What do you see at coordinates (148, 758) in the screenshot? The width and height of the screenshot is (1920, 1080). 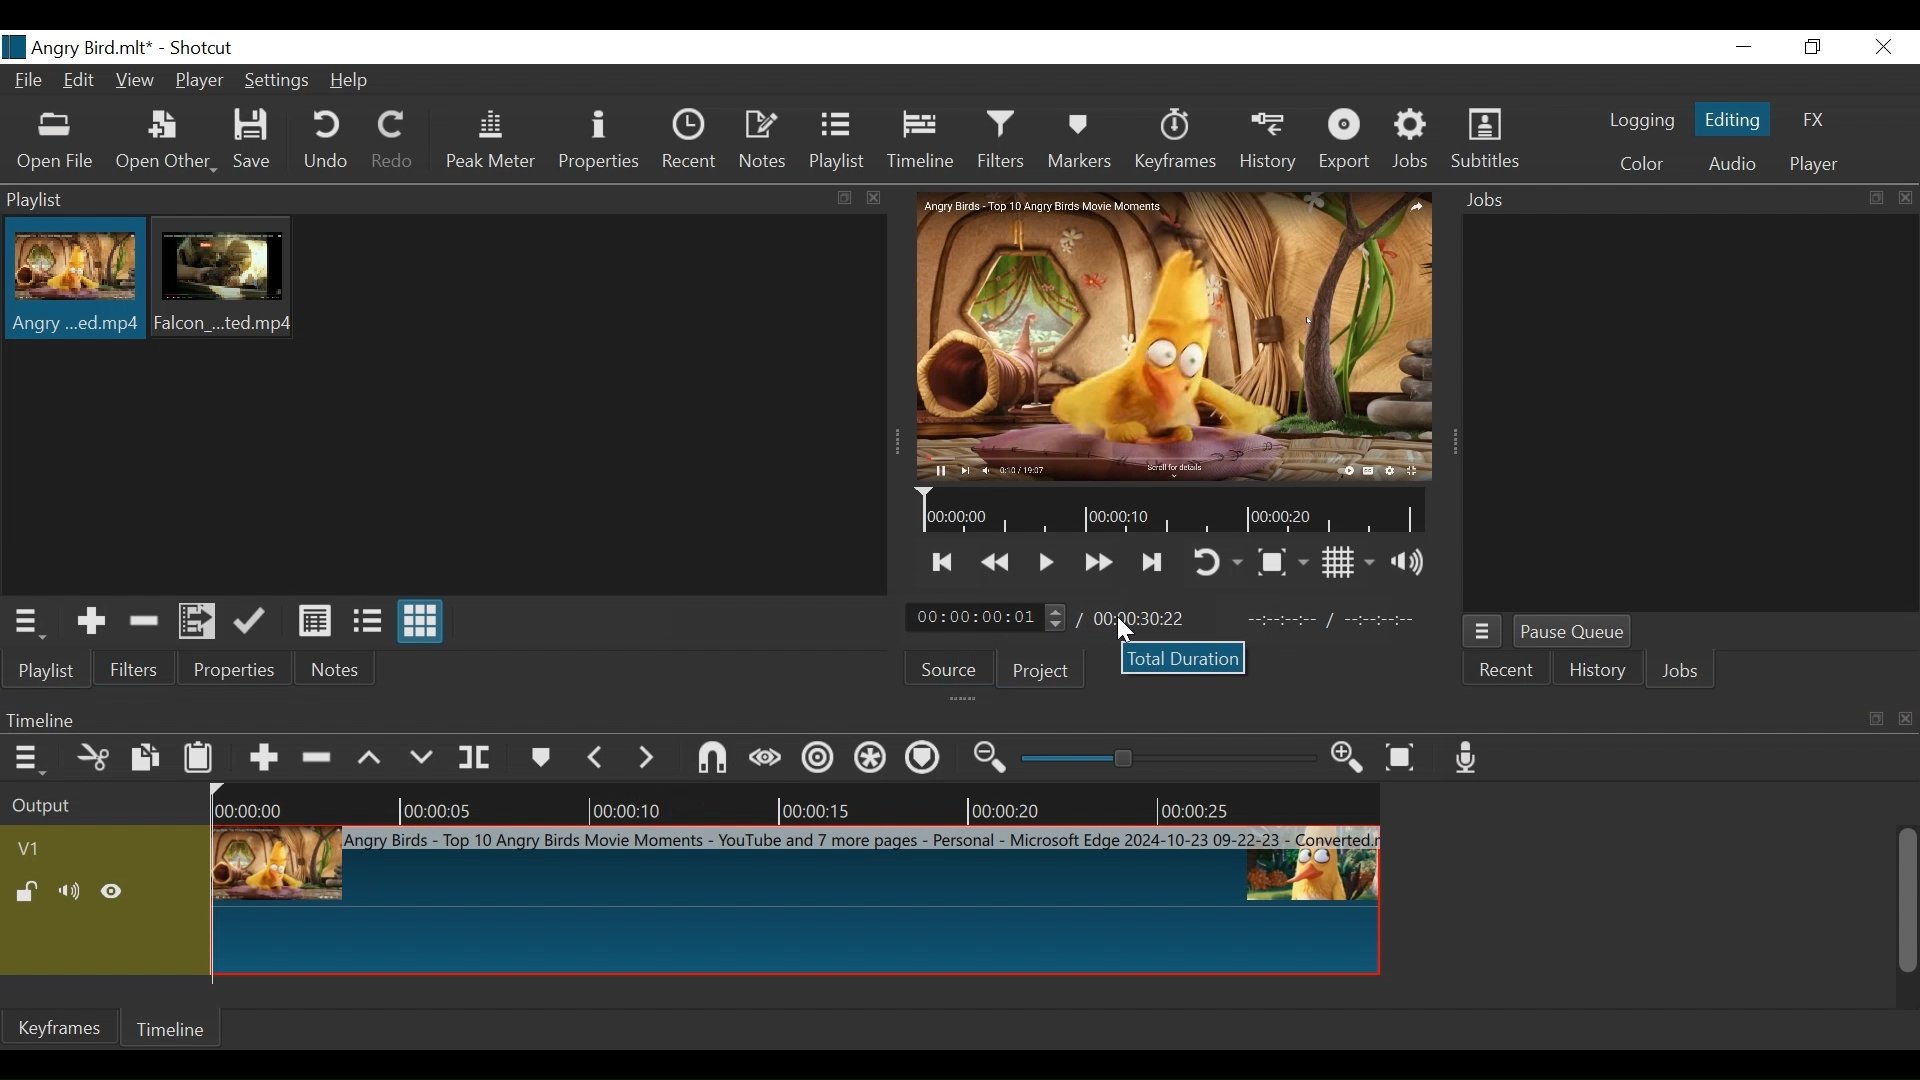 I see `Copy` at bounding box center [148, 758].